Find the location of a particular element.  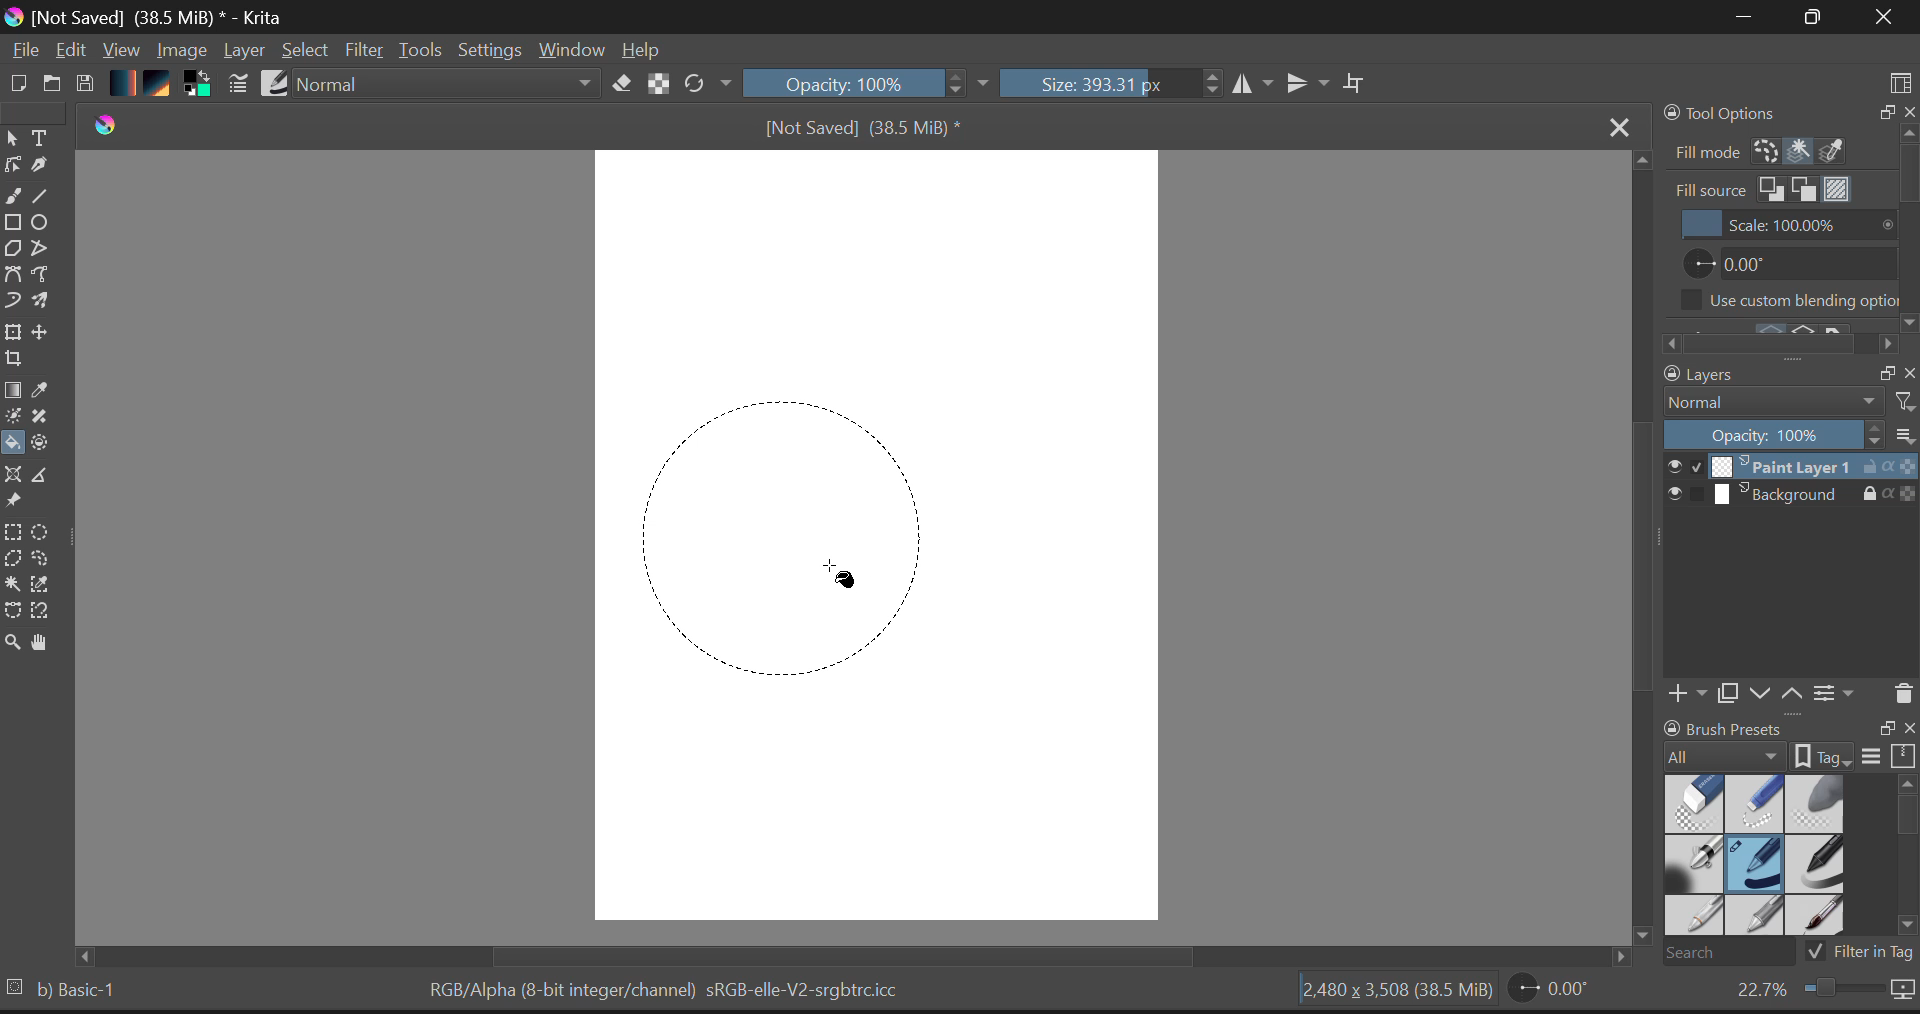

Enclose and Fill is located at coordinates (47, 443).